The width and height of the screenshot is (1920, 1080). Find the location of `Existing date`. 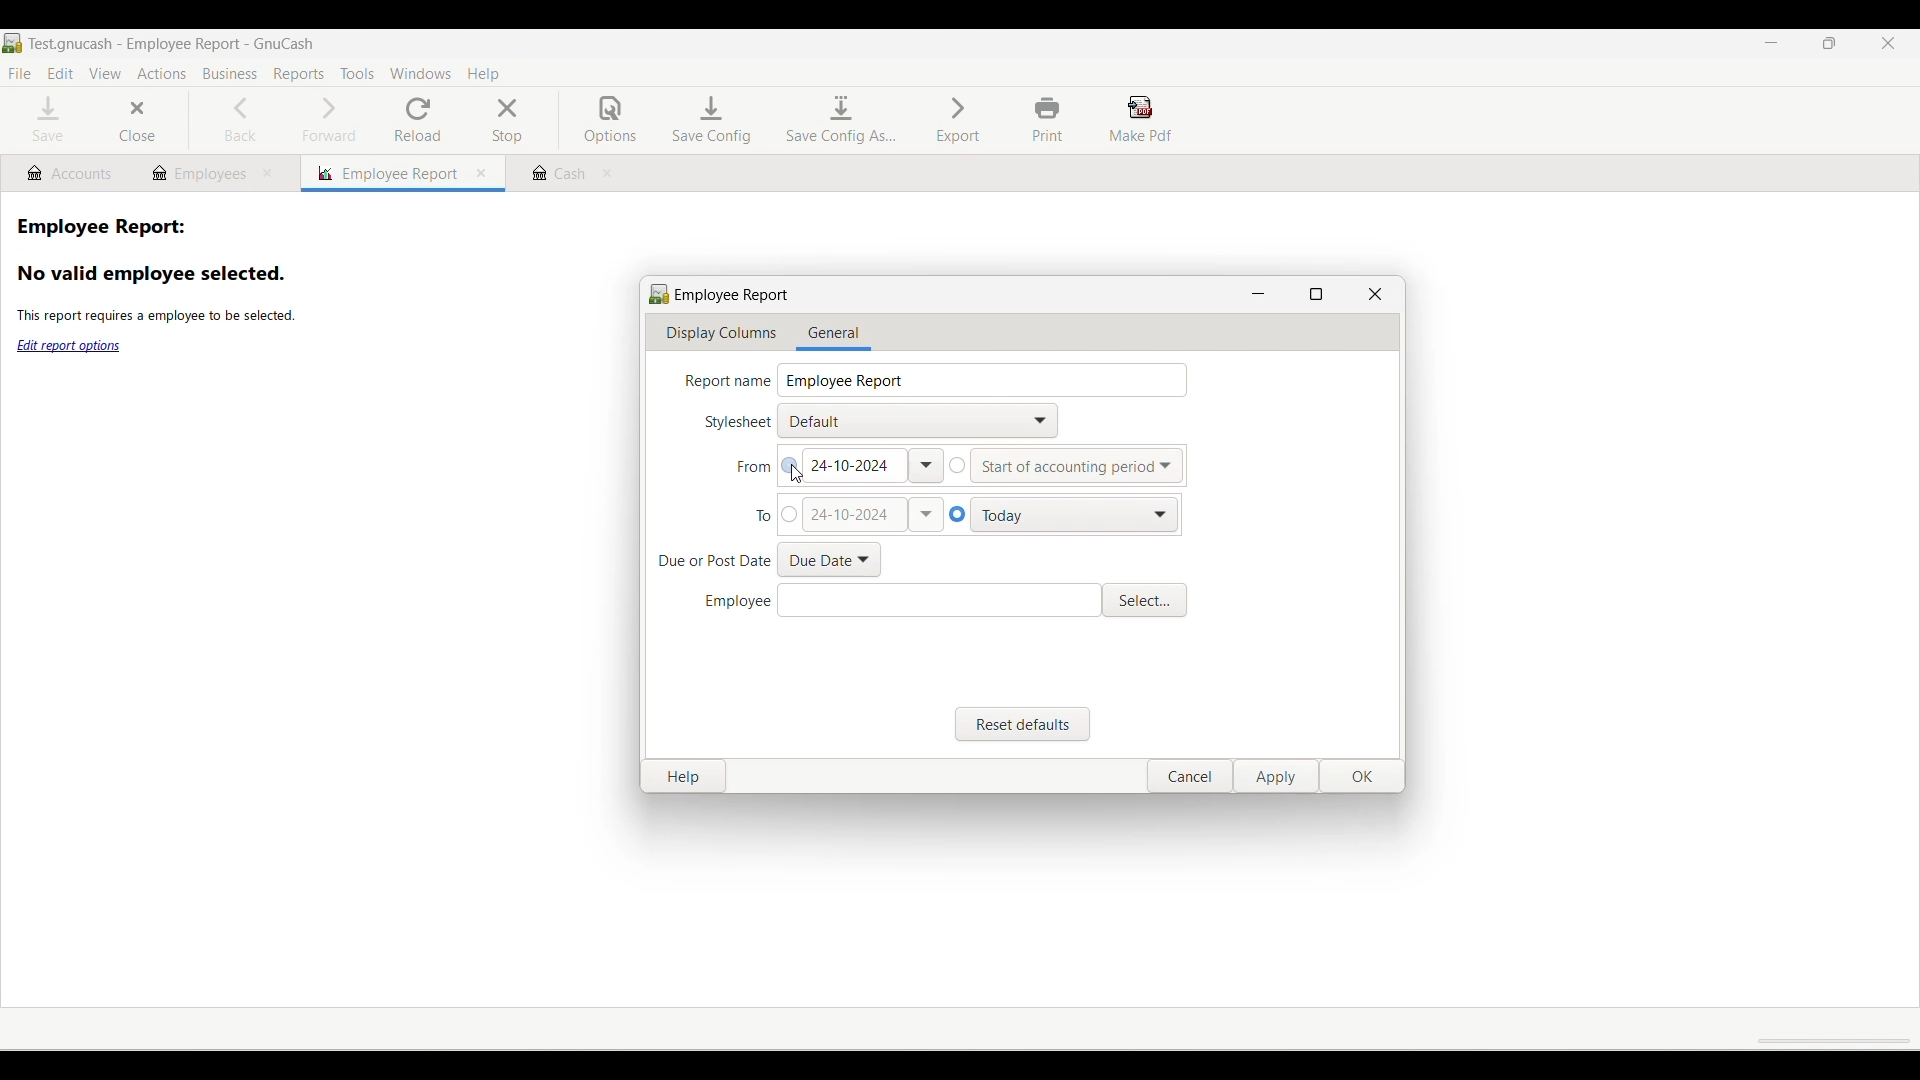

Existing date is located at coordinates (856, 465).